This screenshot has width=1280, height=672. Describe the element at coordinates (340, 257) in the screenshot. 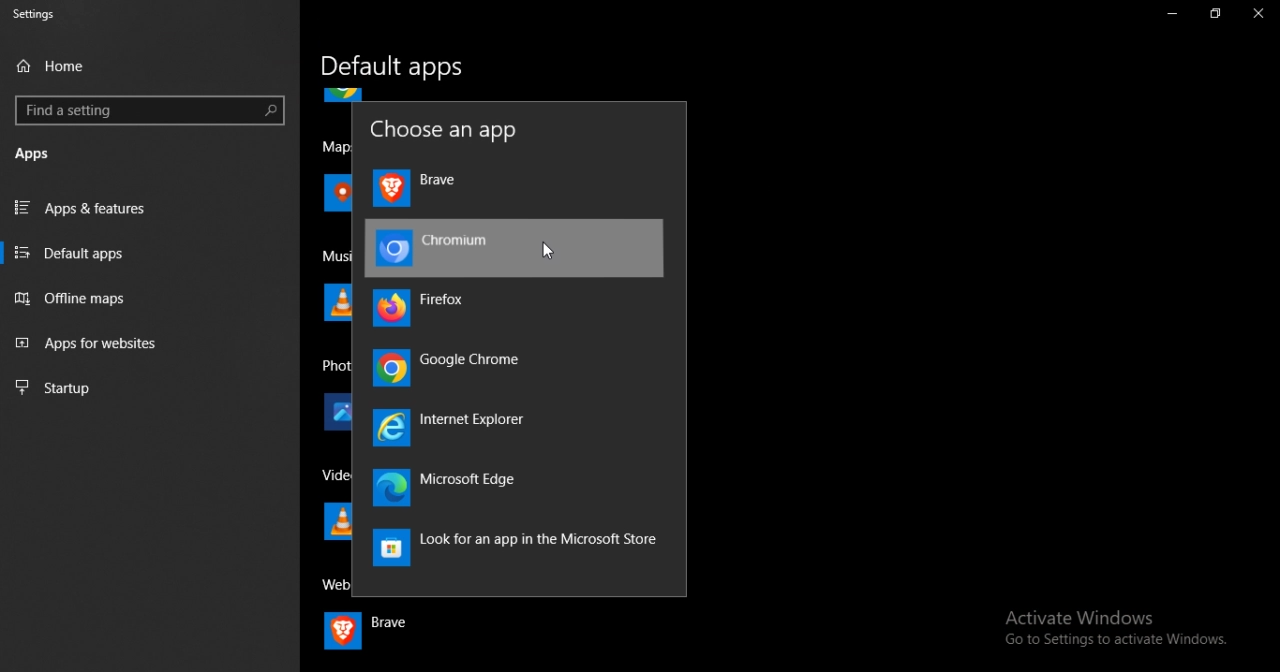

I see `music player` at that location.